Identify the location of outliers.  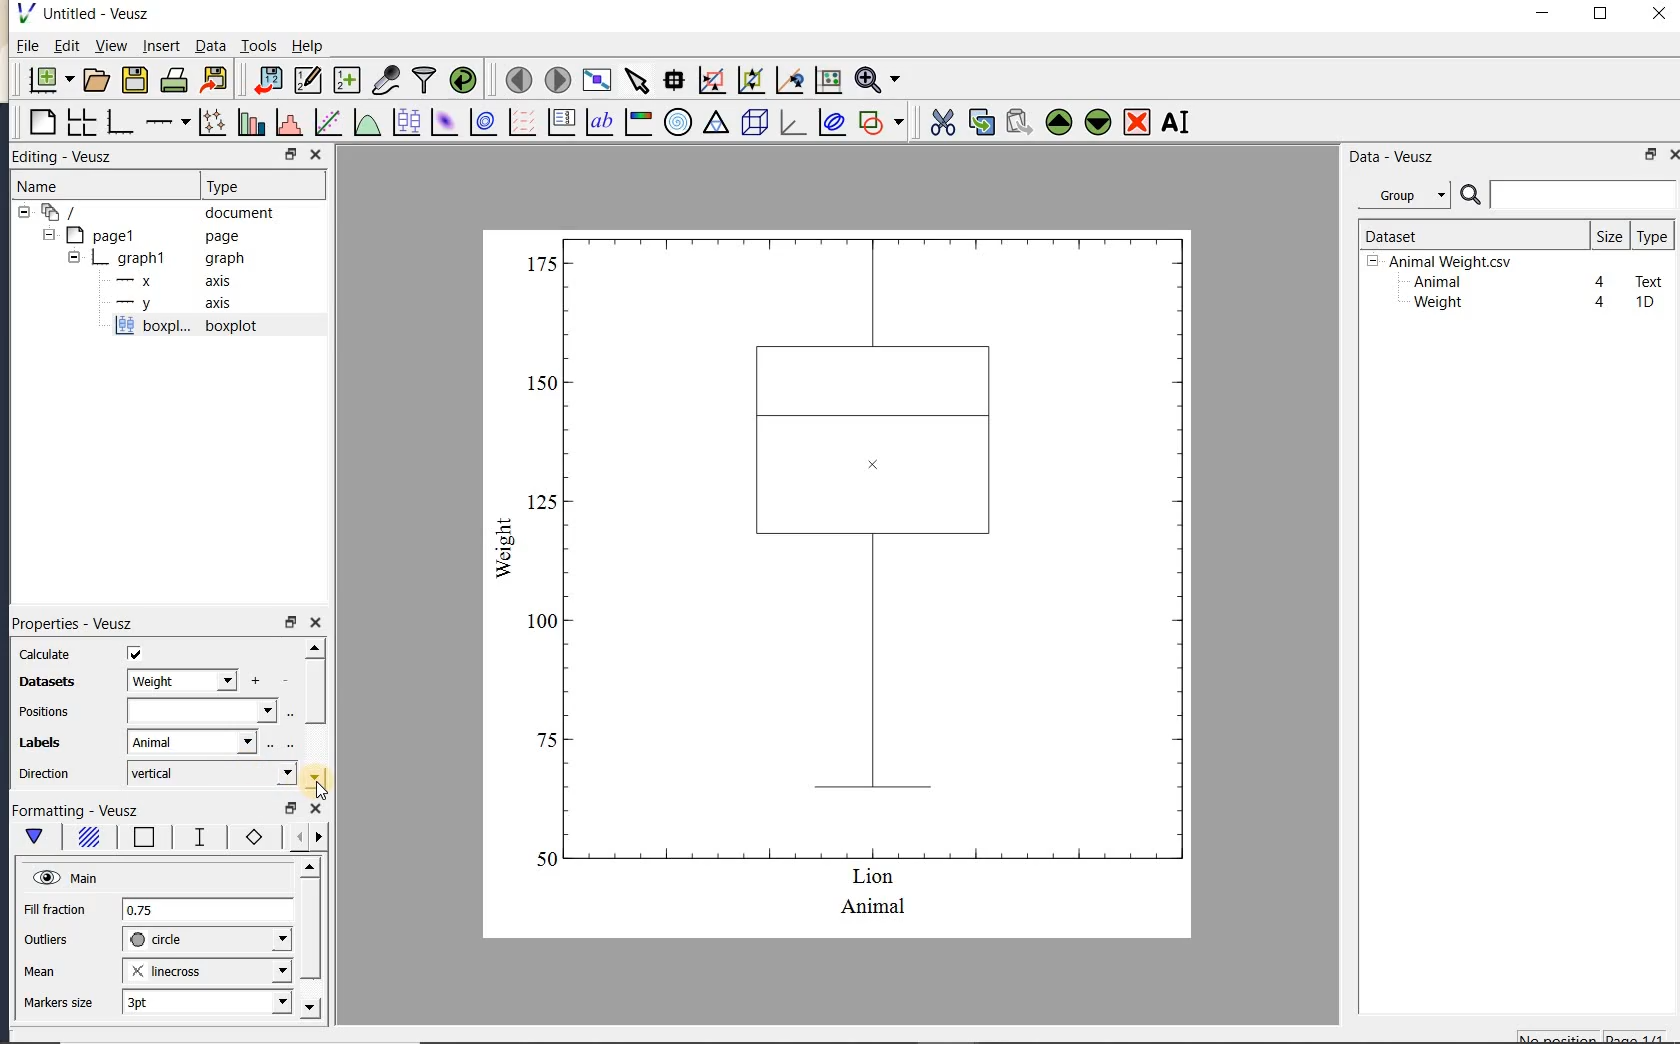
(47, 940).